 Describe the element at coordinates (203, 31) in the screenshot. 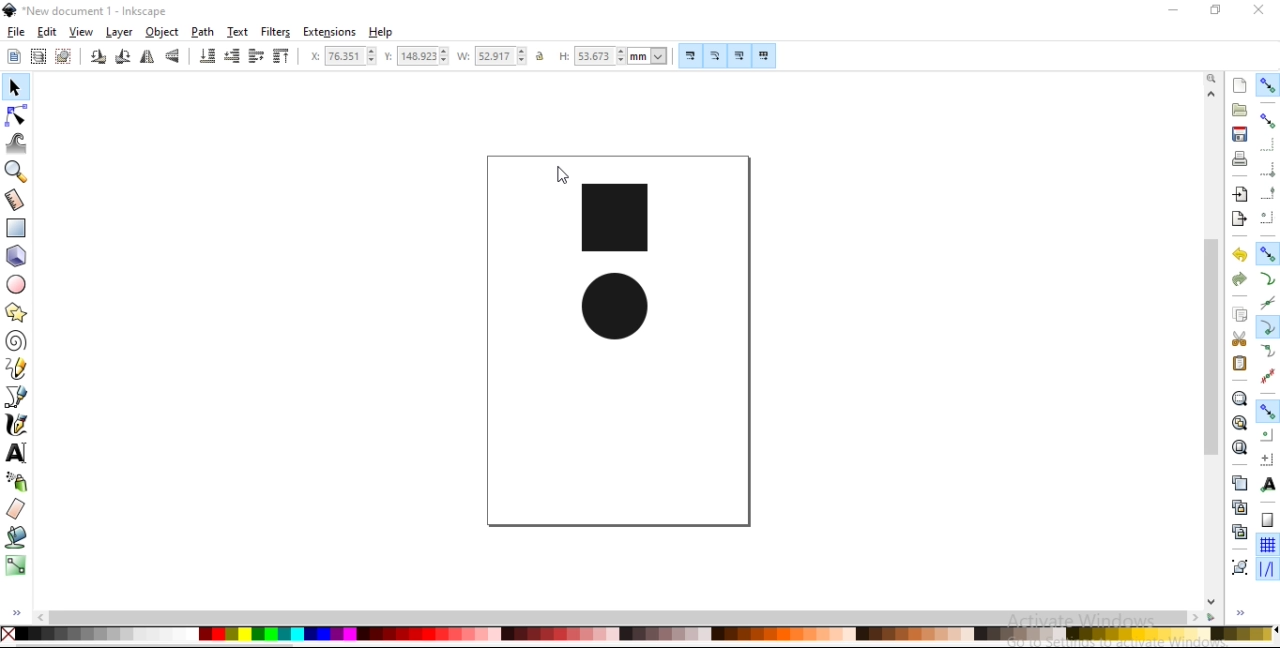

I see `path` at that location.